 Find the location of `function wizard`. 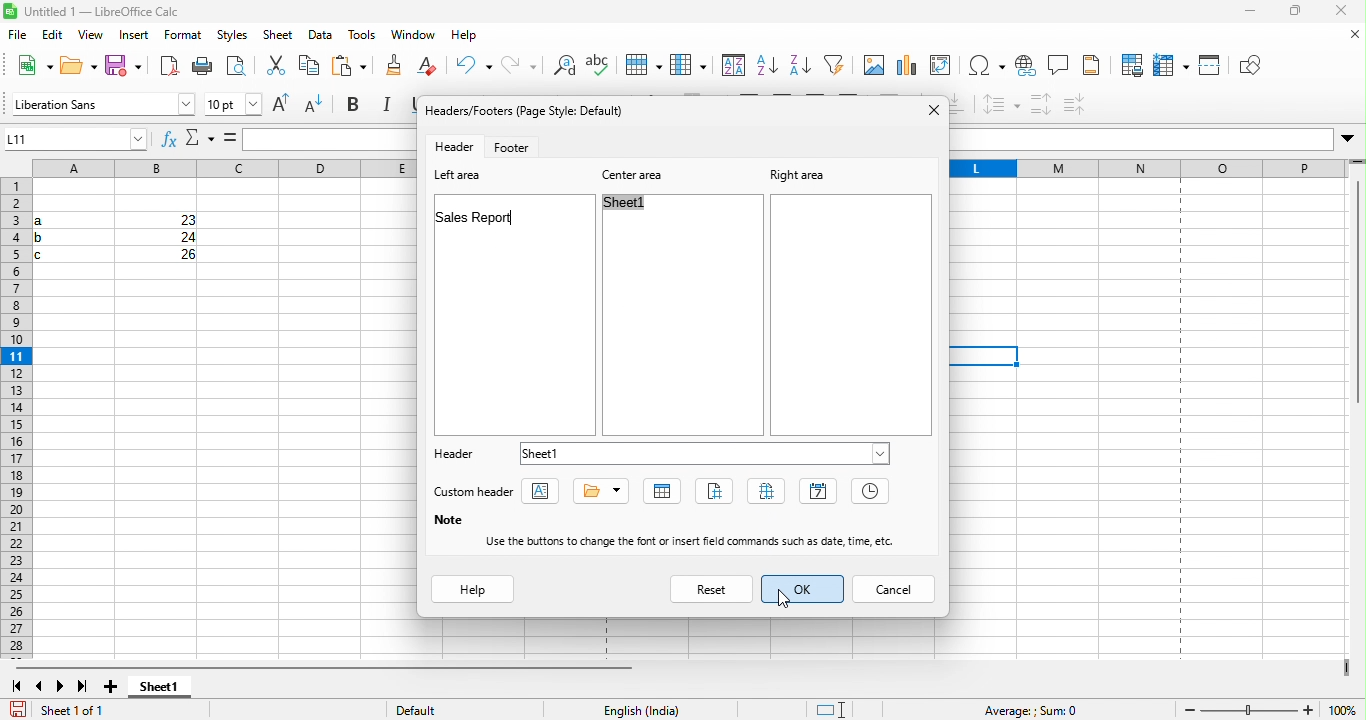

function wizard is located at coordinates (165, 139).